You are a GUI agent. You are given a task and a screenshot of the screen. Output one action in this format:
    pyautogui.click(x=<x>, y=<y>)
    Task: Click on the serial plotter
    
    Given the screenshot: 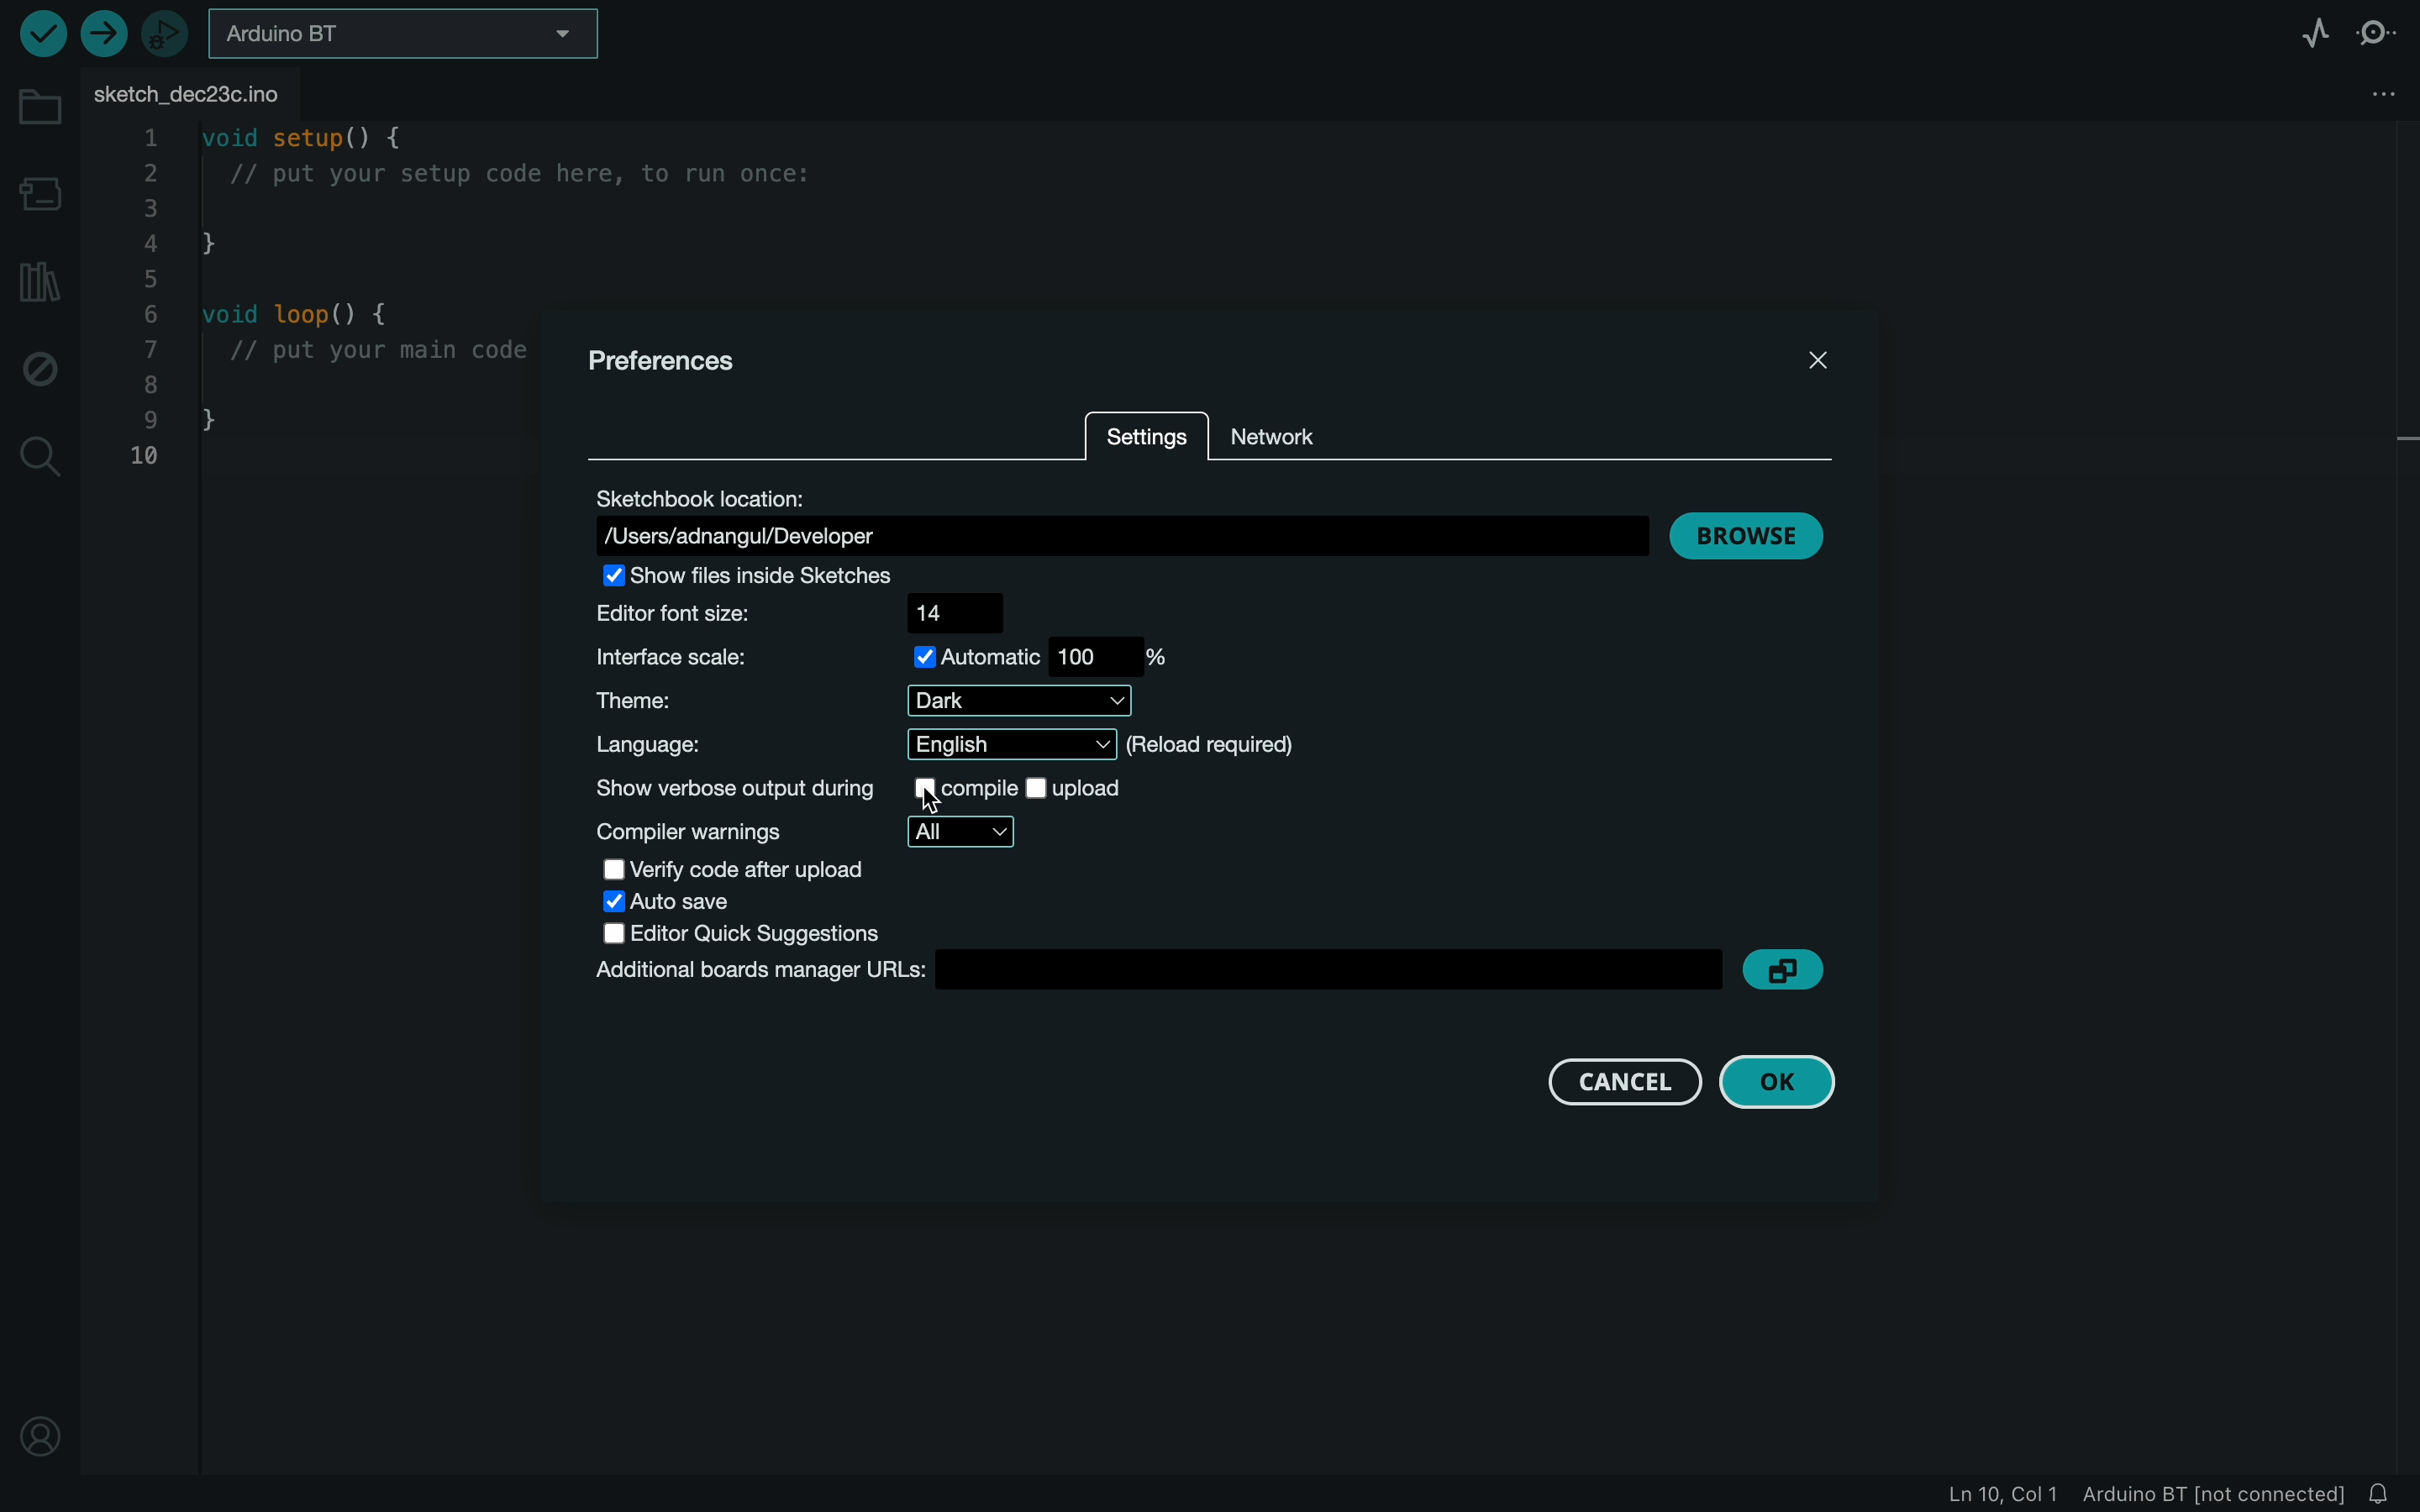 What is the action you would take?
    pyautogui.click(x=2319, y=32)
    